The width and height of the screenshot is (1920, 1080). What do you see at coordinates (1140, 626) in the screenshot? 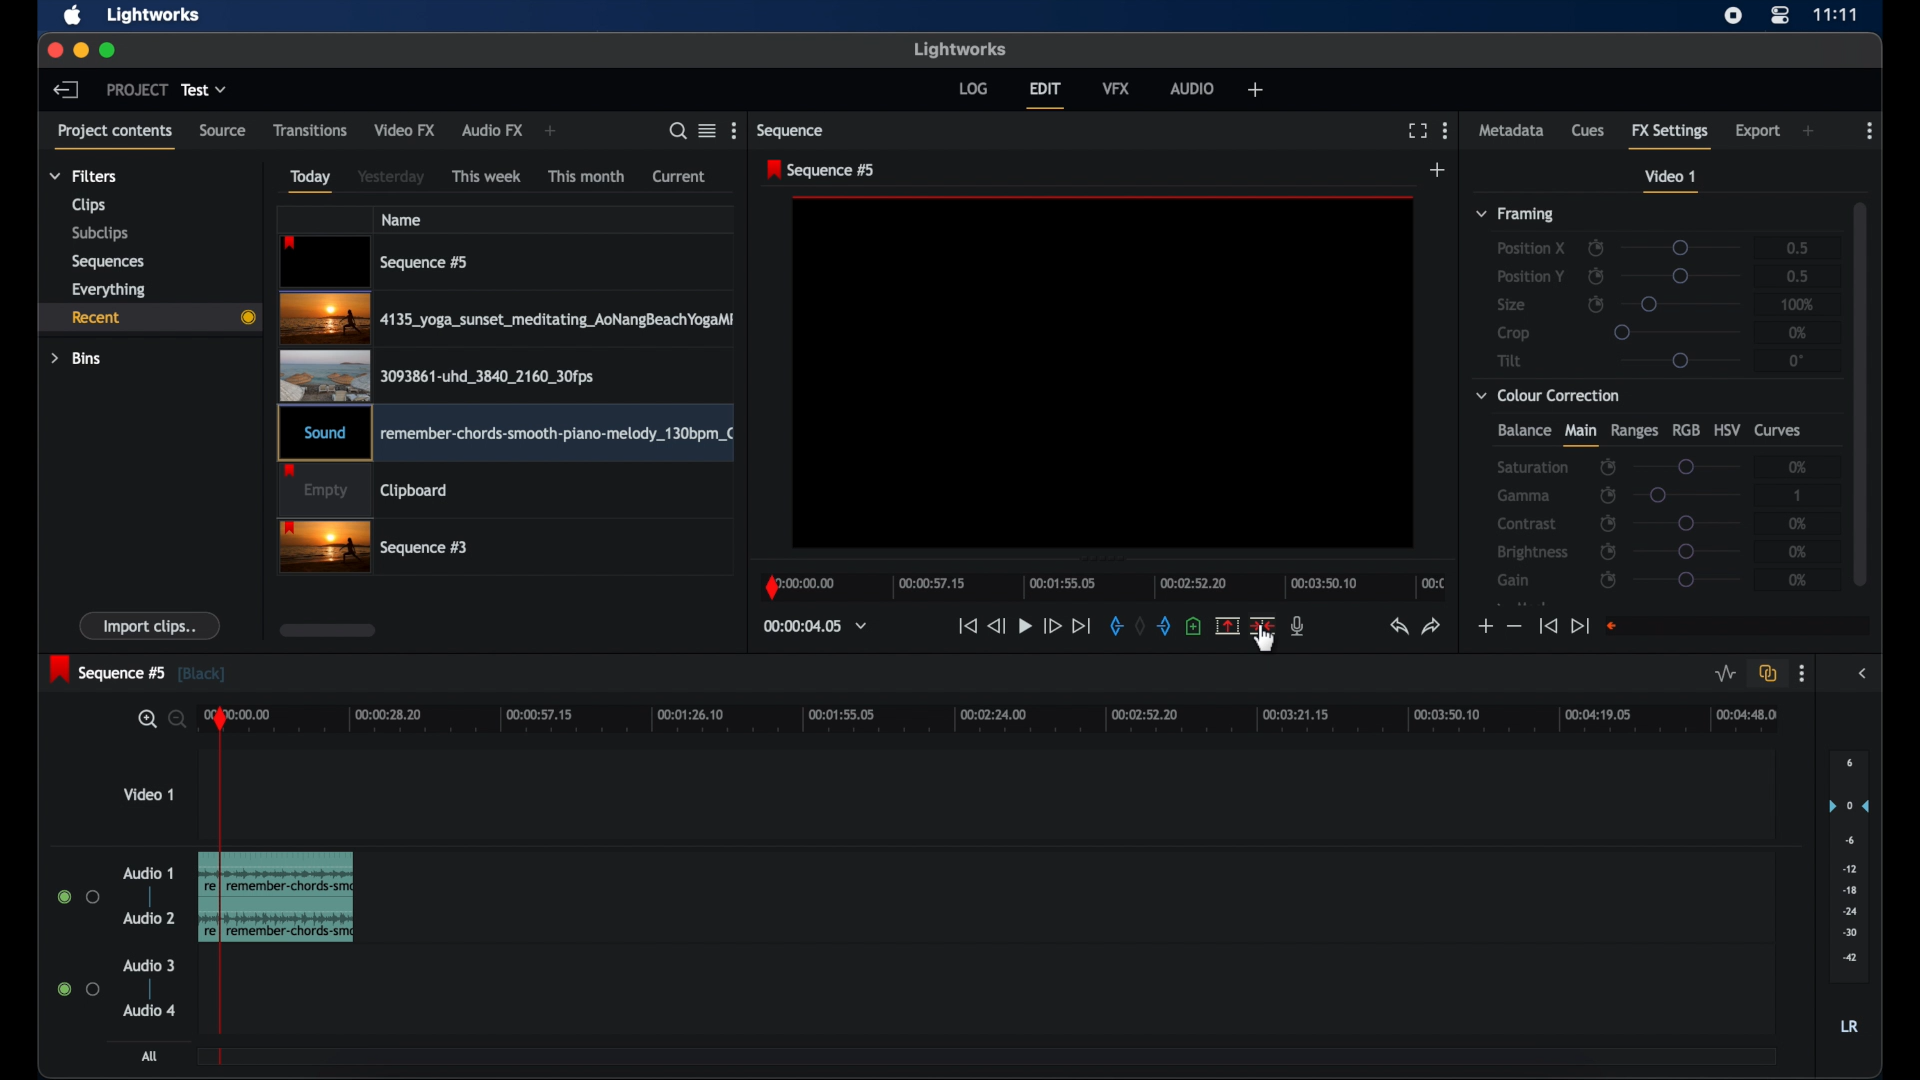
I see `clear marks` at bounding box center [1140, 626].